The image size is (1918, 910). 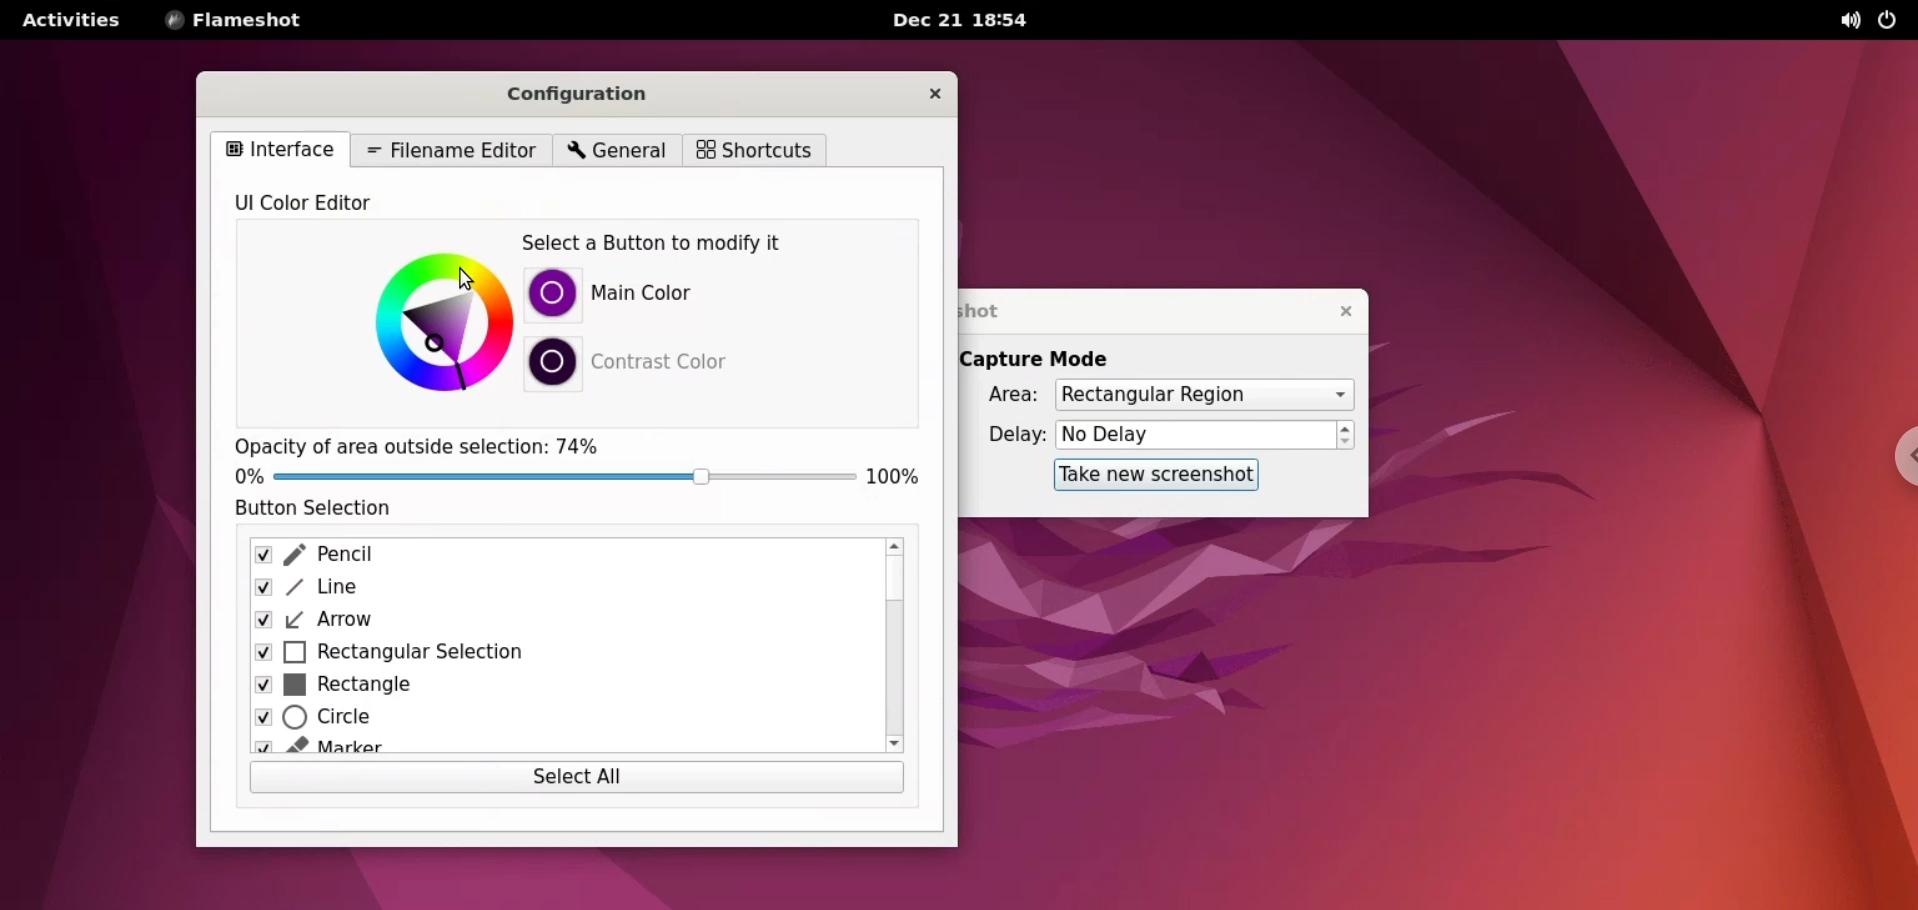 What do you see at coordinates (1008, 396) in the screenshot?
I see `area :` at bounding box center [1008, 396].